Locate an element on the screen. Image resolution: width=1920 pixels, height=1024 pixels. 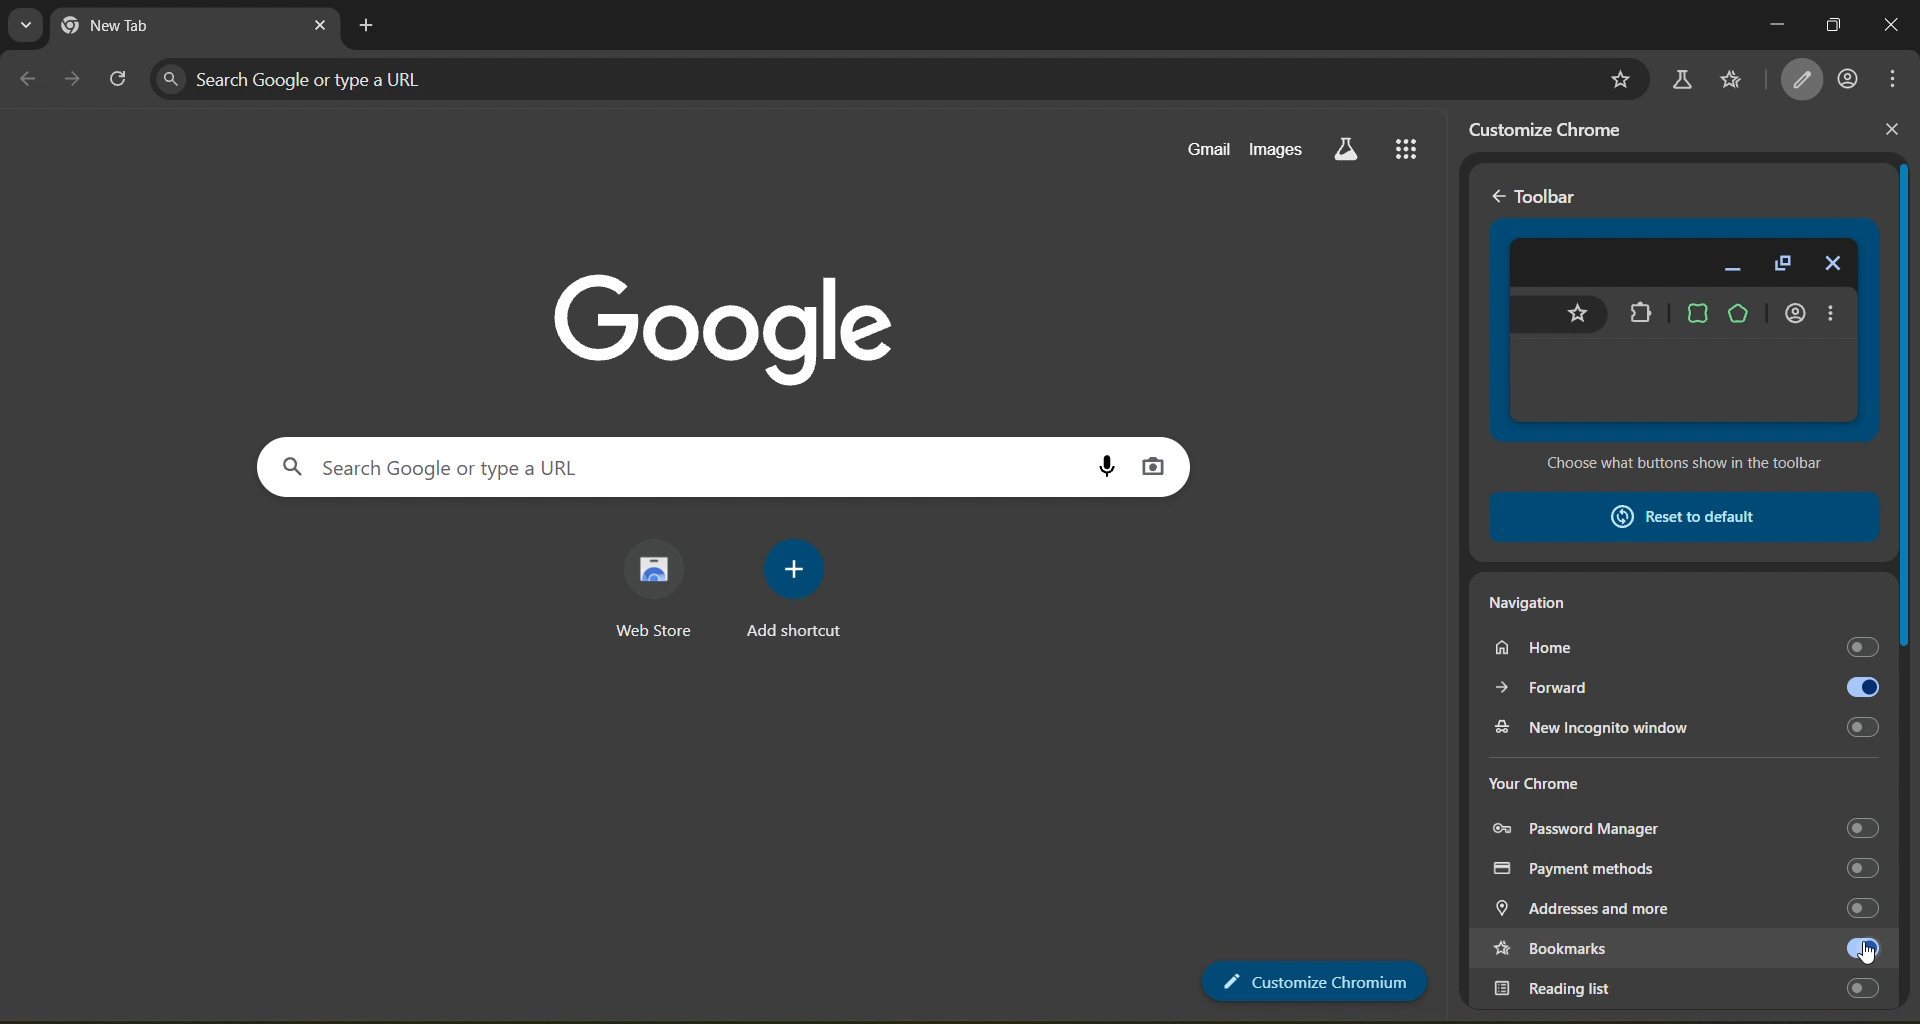
payment methods is located at coordinates (1690, 868).